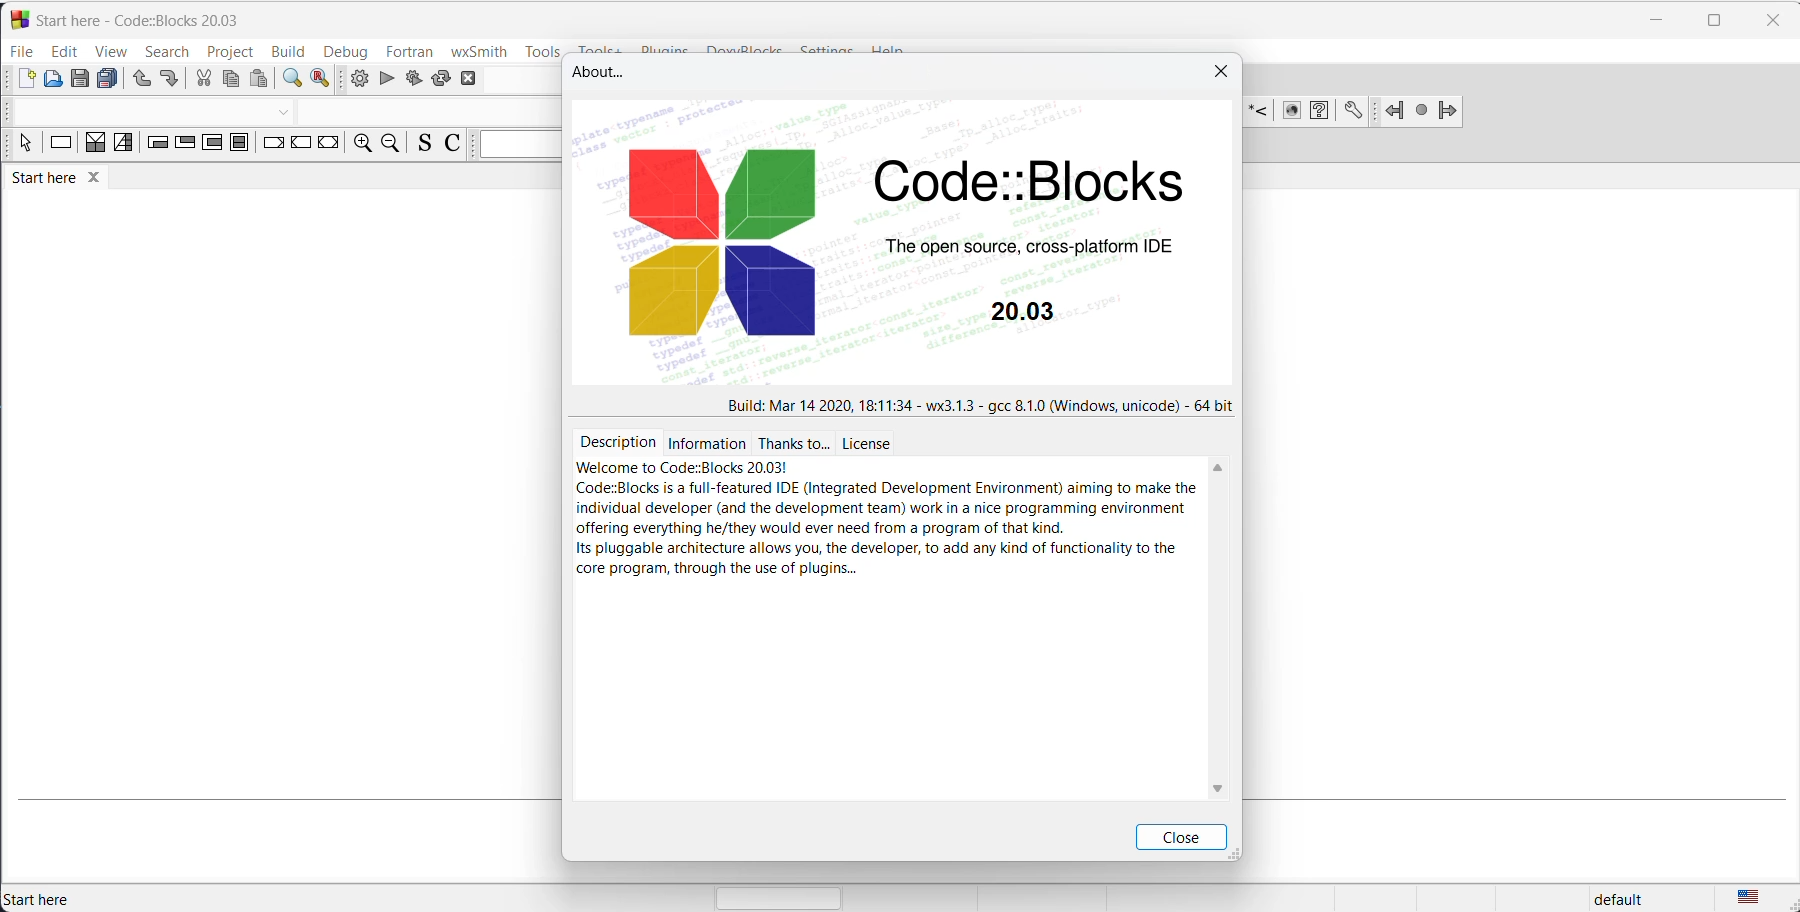 Image resolution: width=1800 pixels, height=912 pixels. I want to click on run, so click(385, 79).